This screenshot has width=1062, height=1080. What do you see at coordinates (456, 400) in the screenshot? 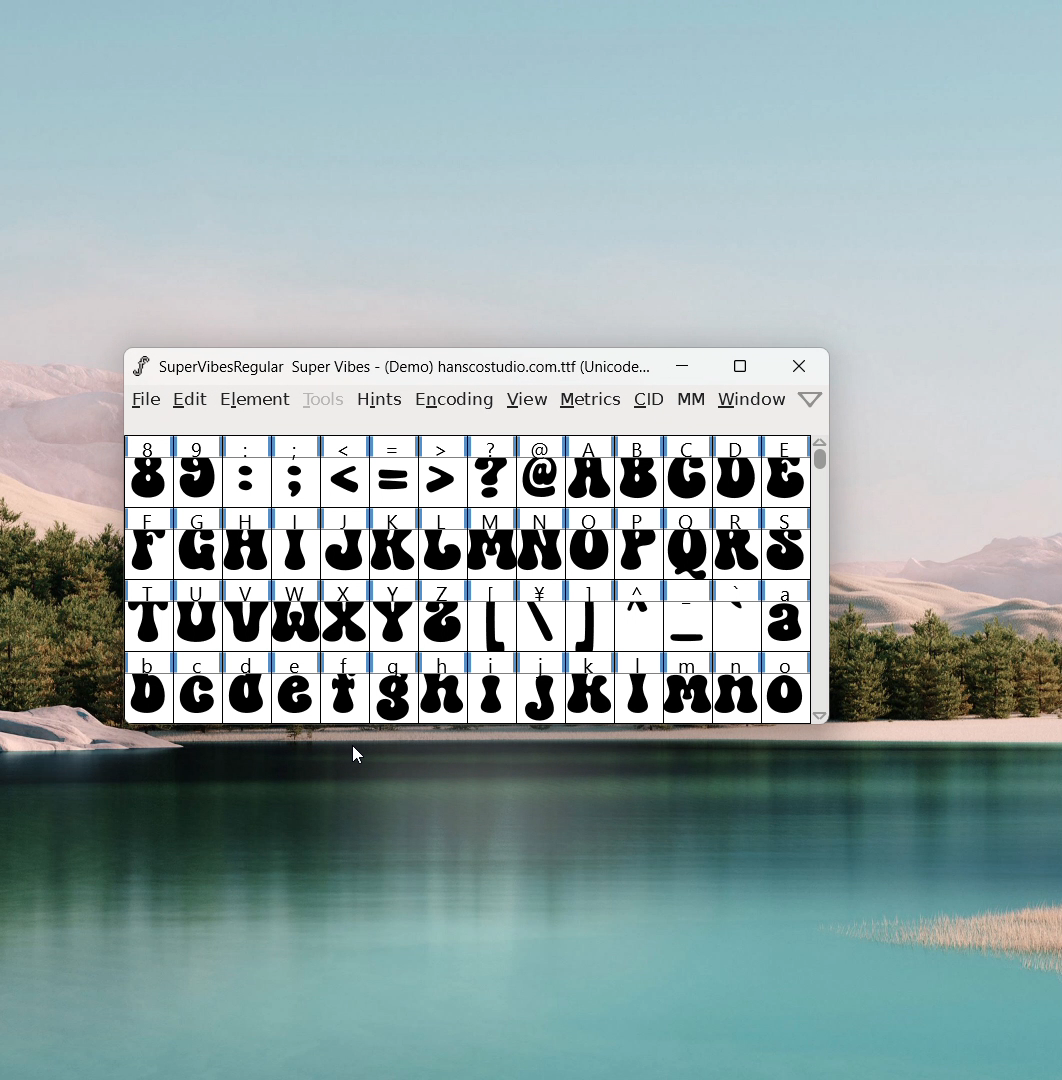
I see `encoding` at bounding box center [456, 400].